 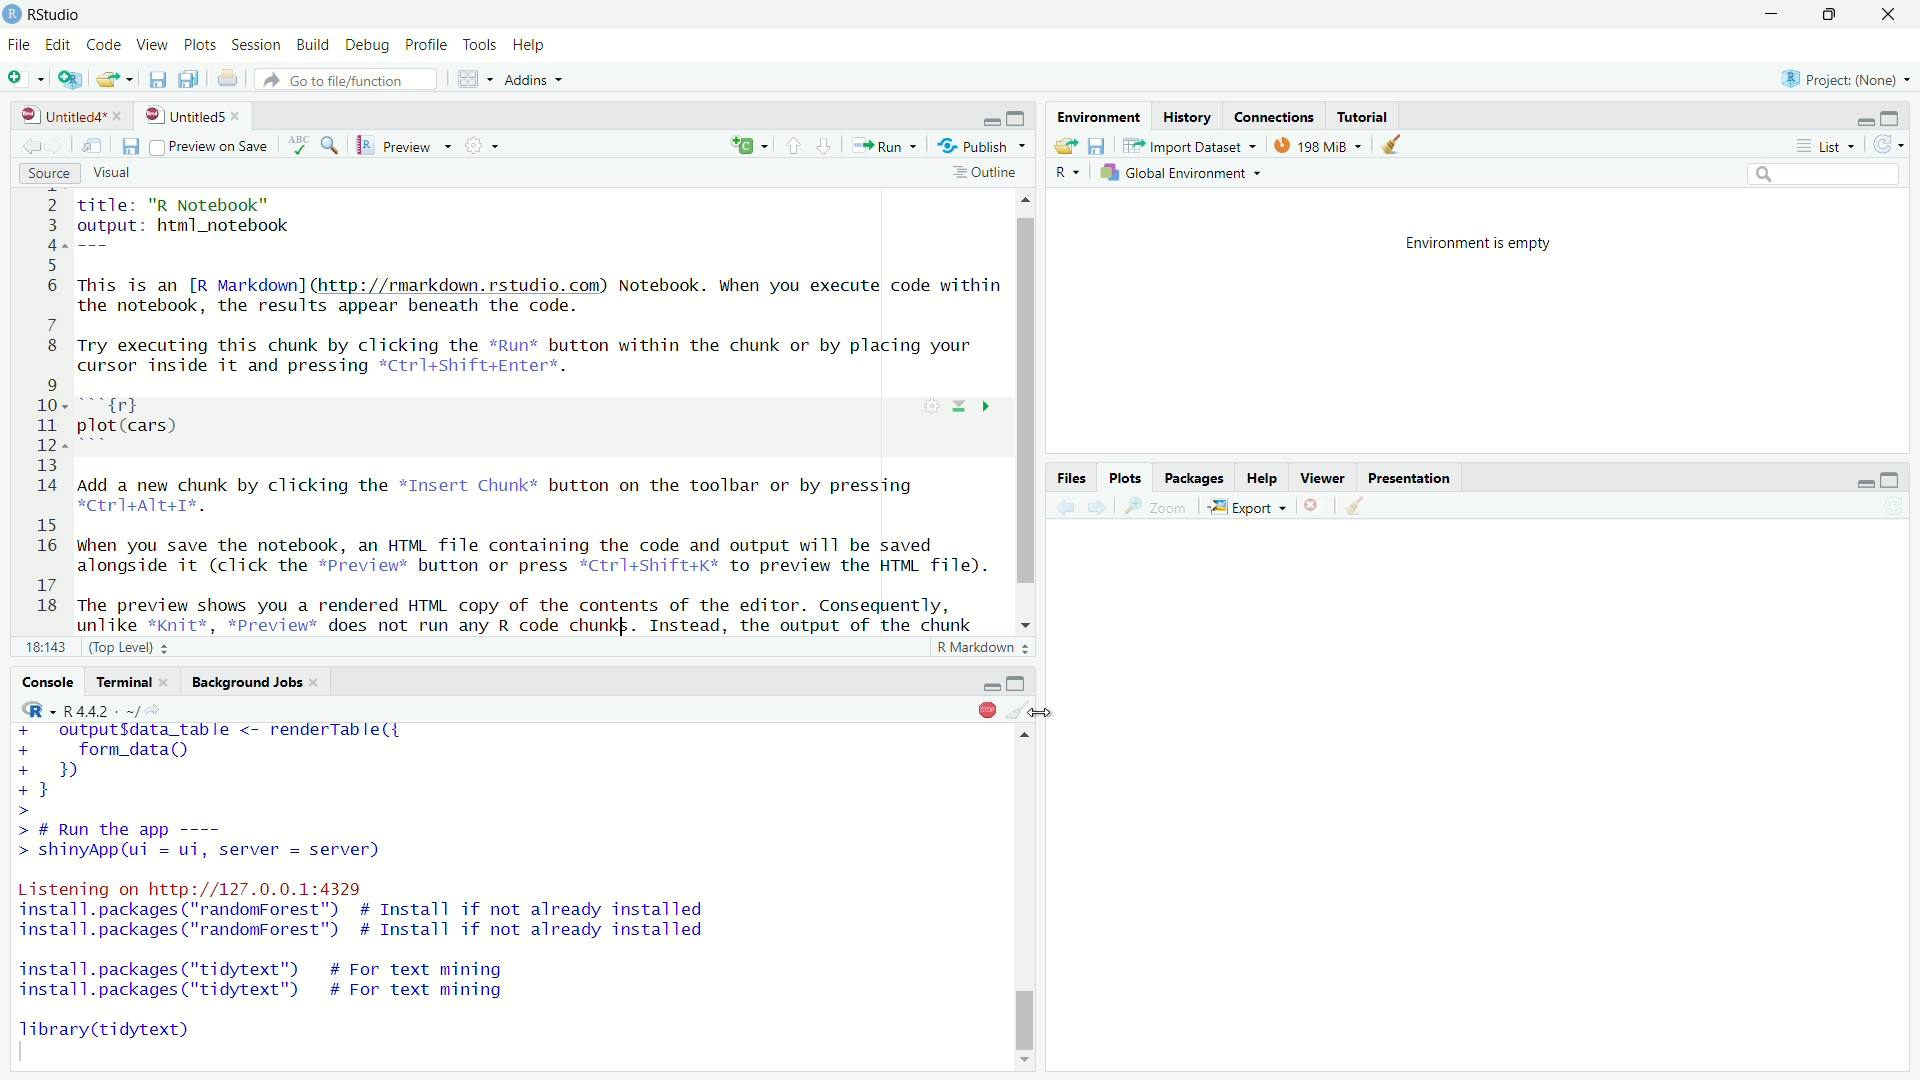 What do you see at coordinates (240, 116) in the screenshot?
I see `close` at bounding box center [240, 116].